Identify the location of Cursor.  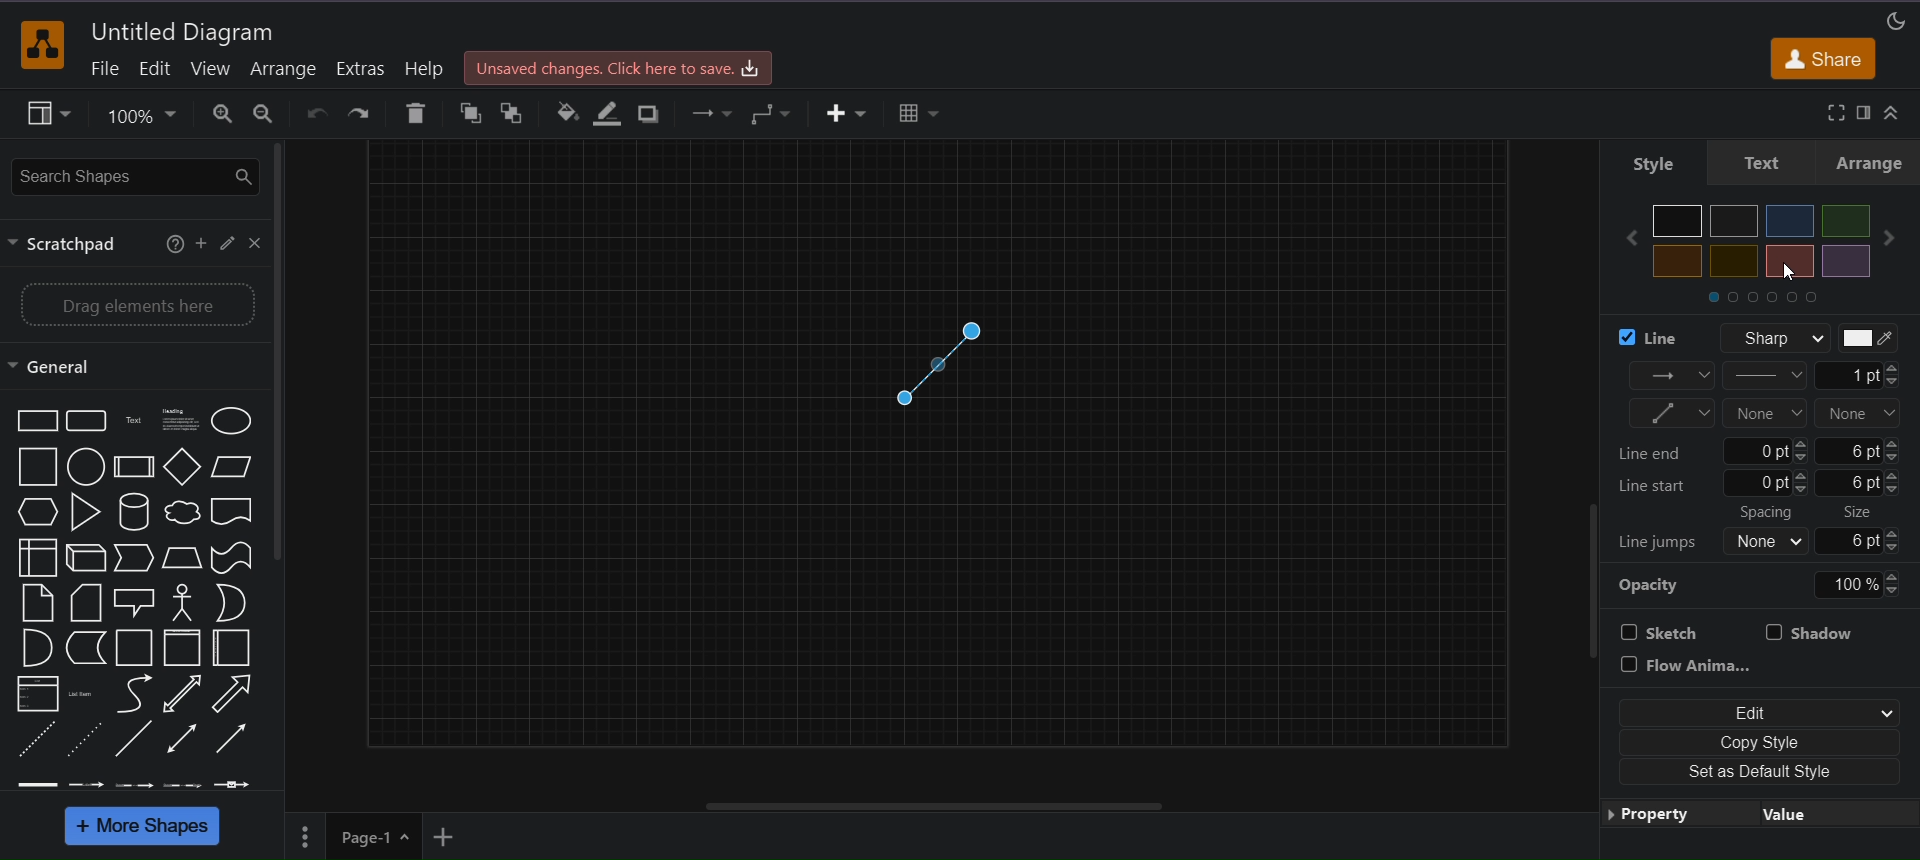
(1785, 272).